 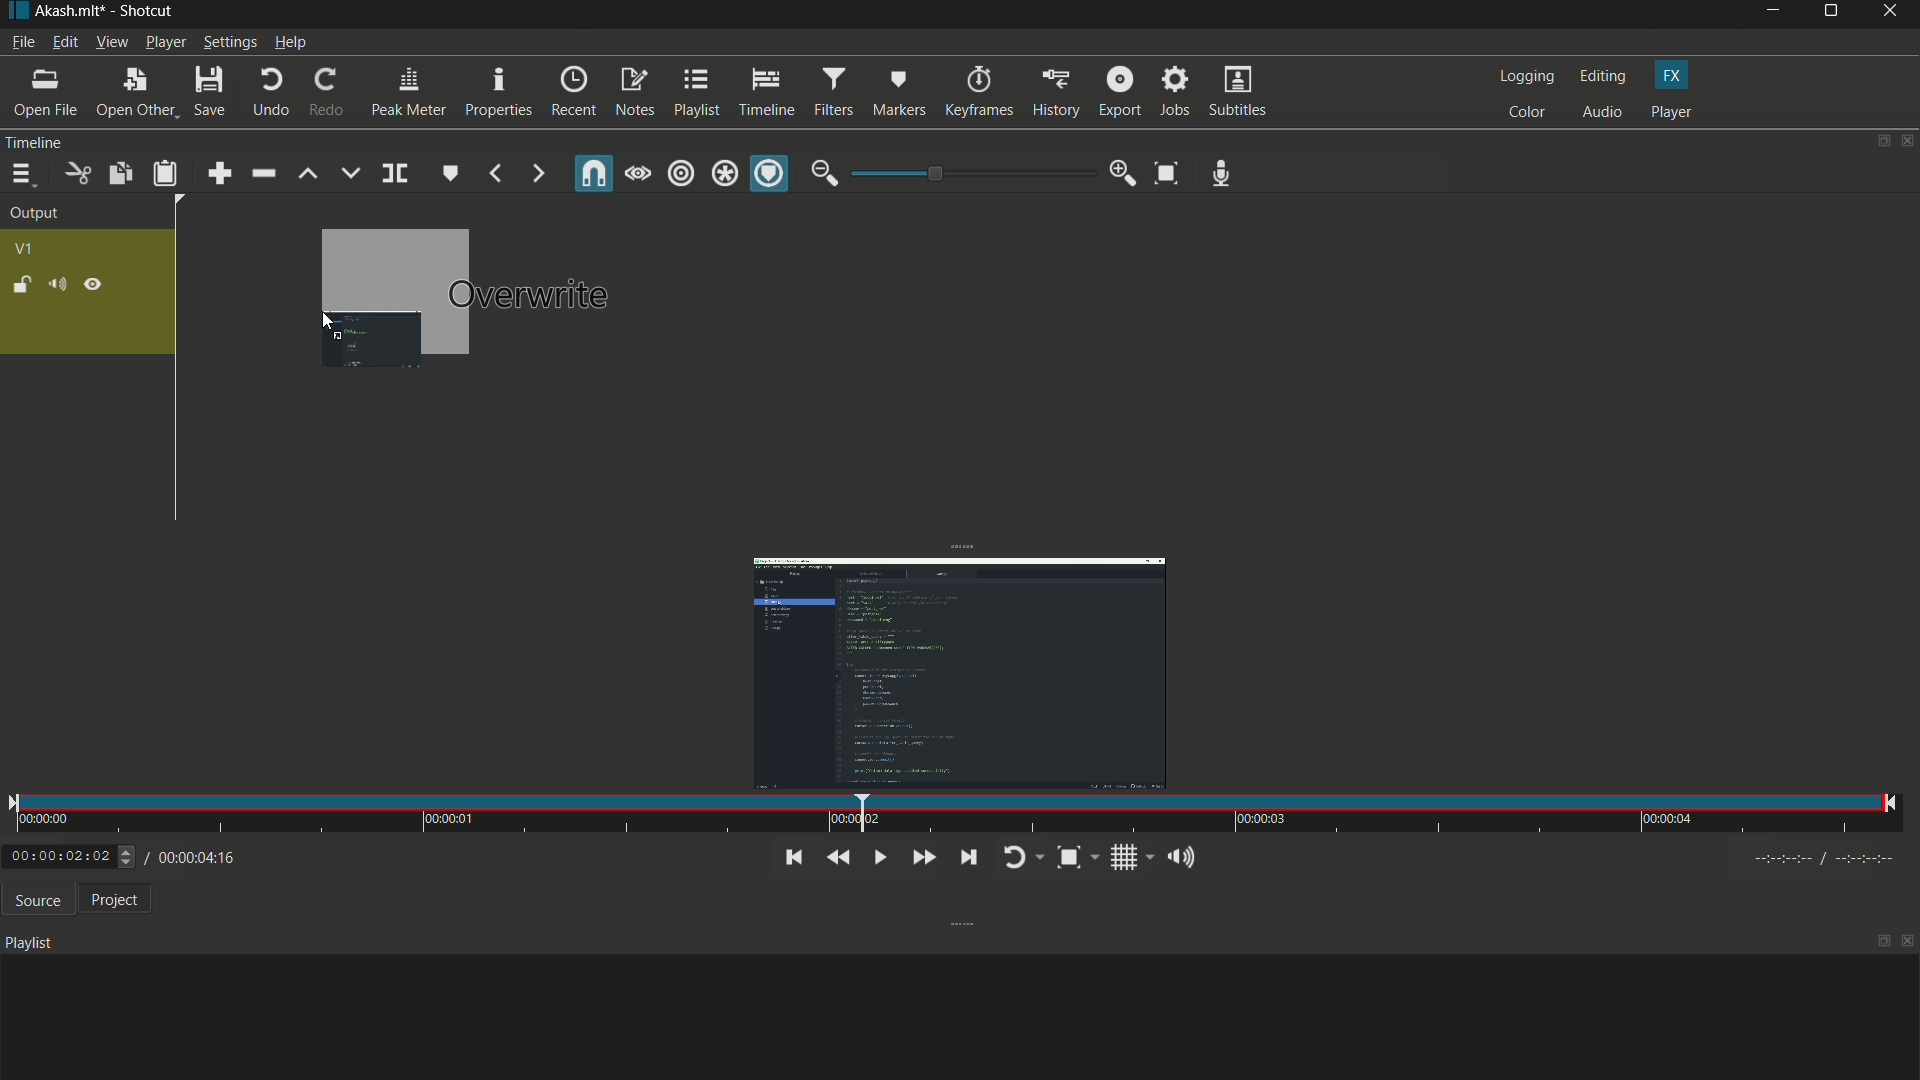 I want to click on toggle grid, so click(x=1130, y=857).